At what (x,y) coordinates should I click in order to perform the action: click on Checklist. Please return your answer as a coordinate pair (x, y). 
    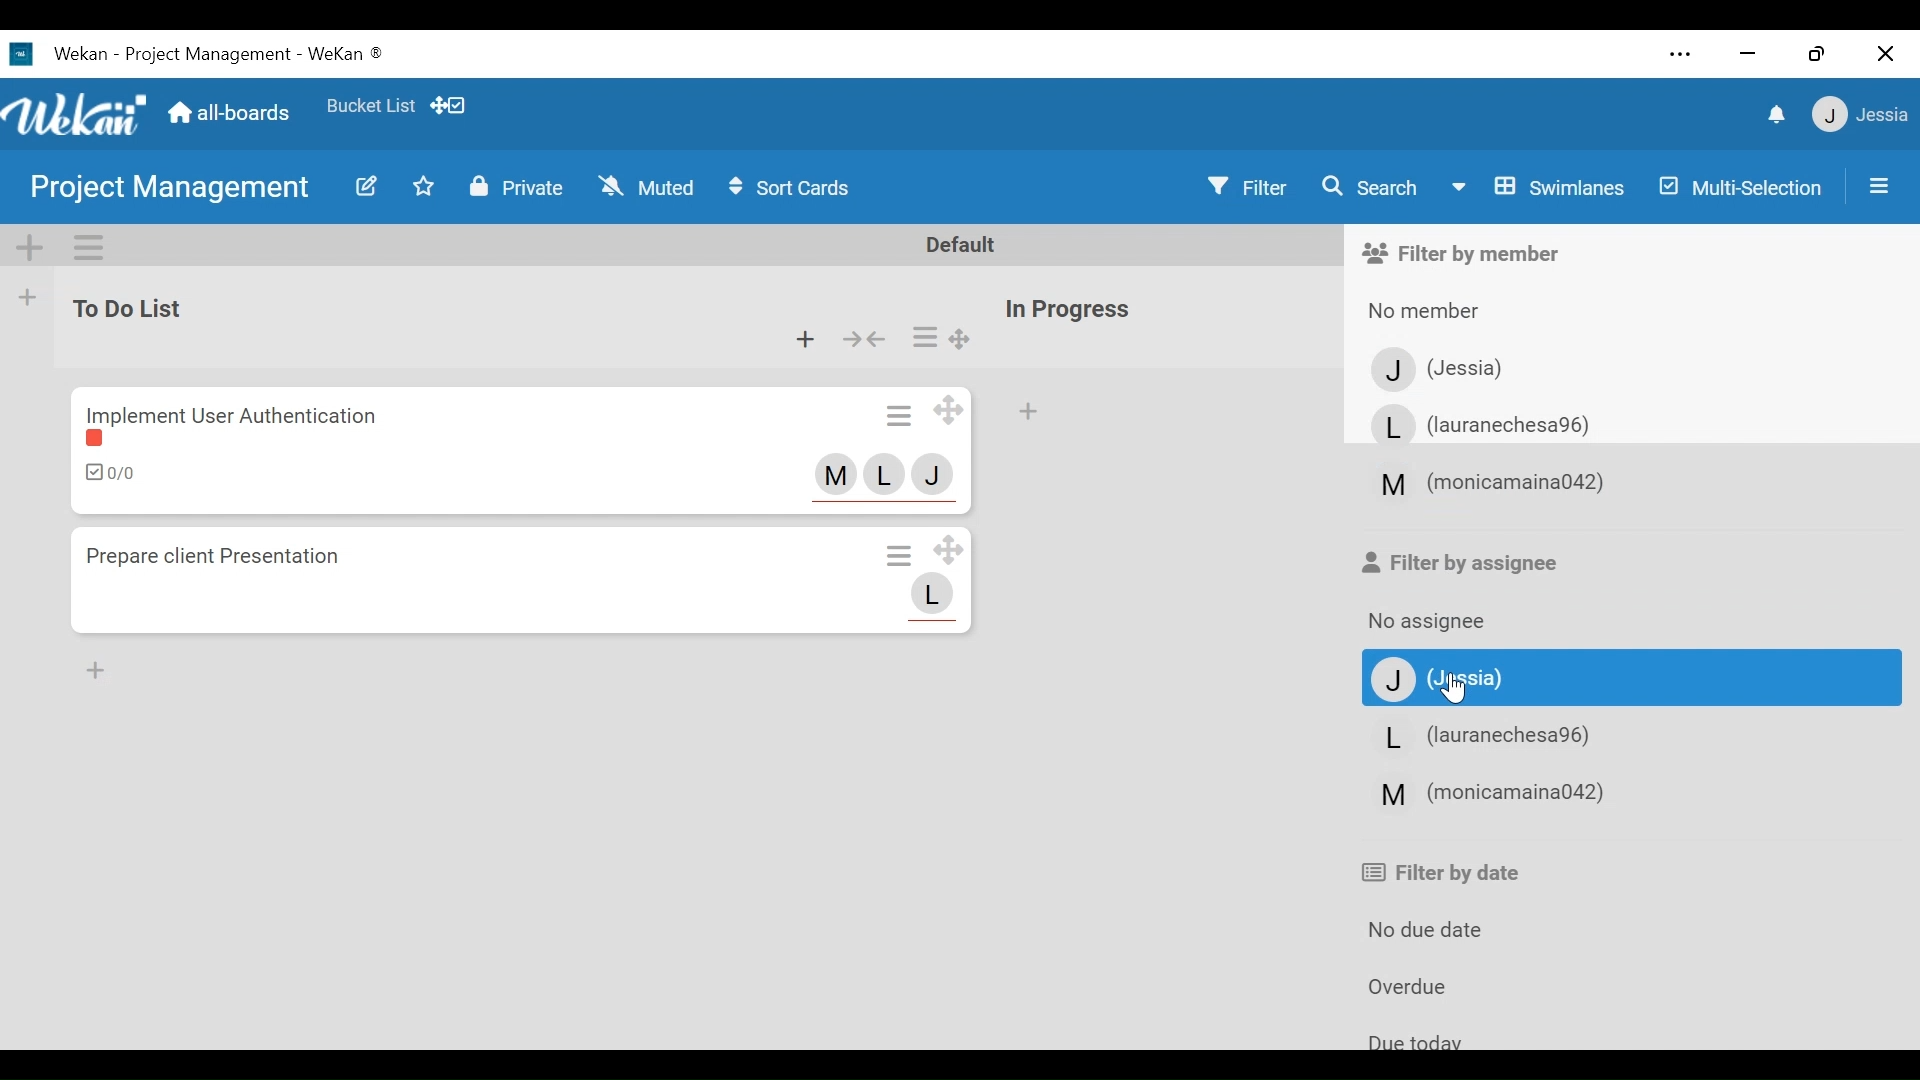
    Looking at the image, I should click on (112, 474).